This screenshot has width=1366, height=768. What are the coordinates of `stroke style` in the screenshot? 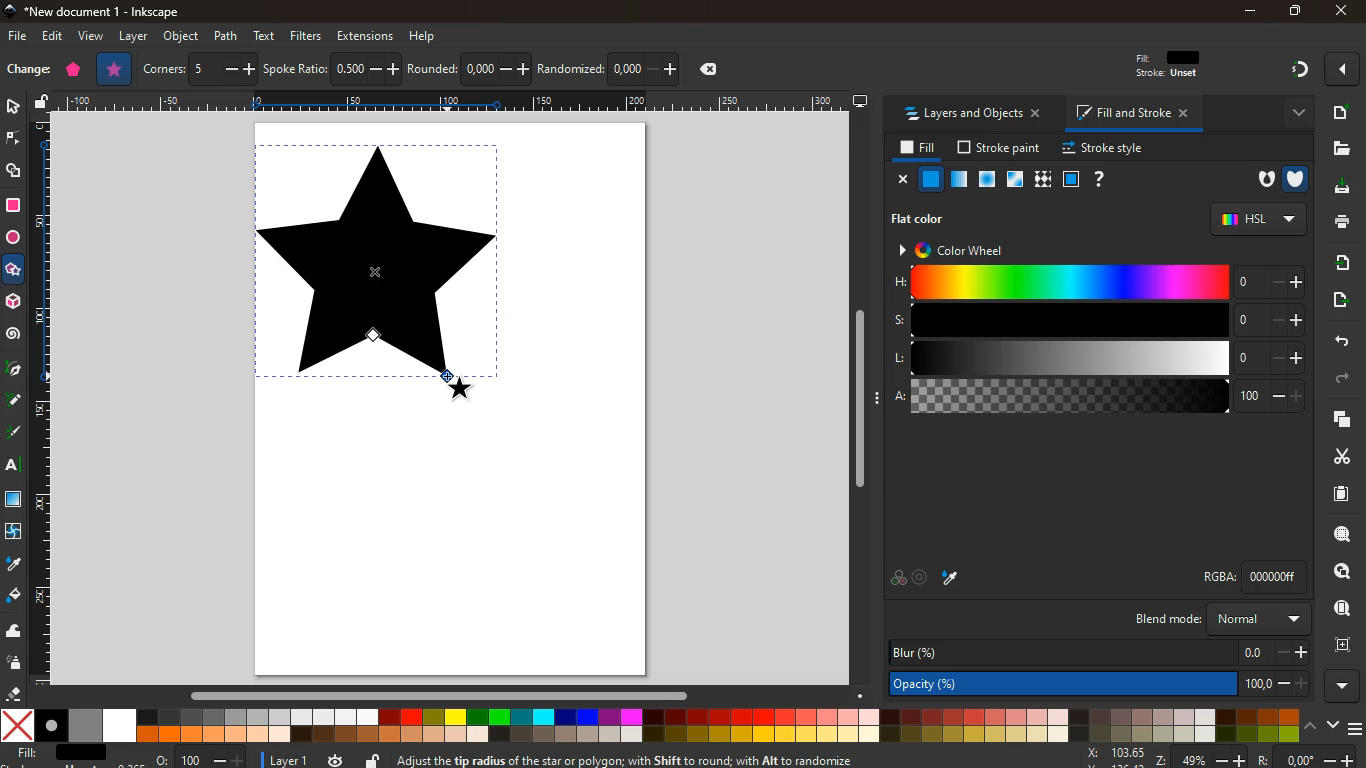 It's located at (1106, 149).